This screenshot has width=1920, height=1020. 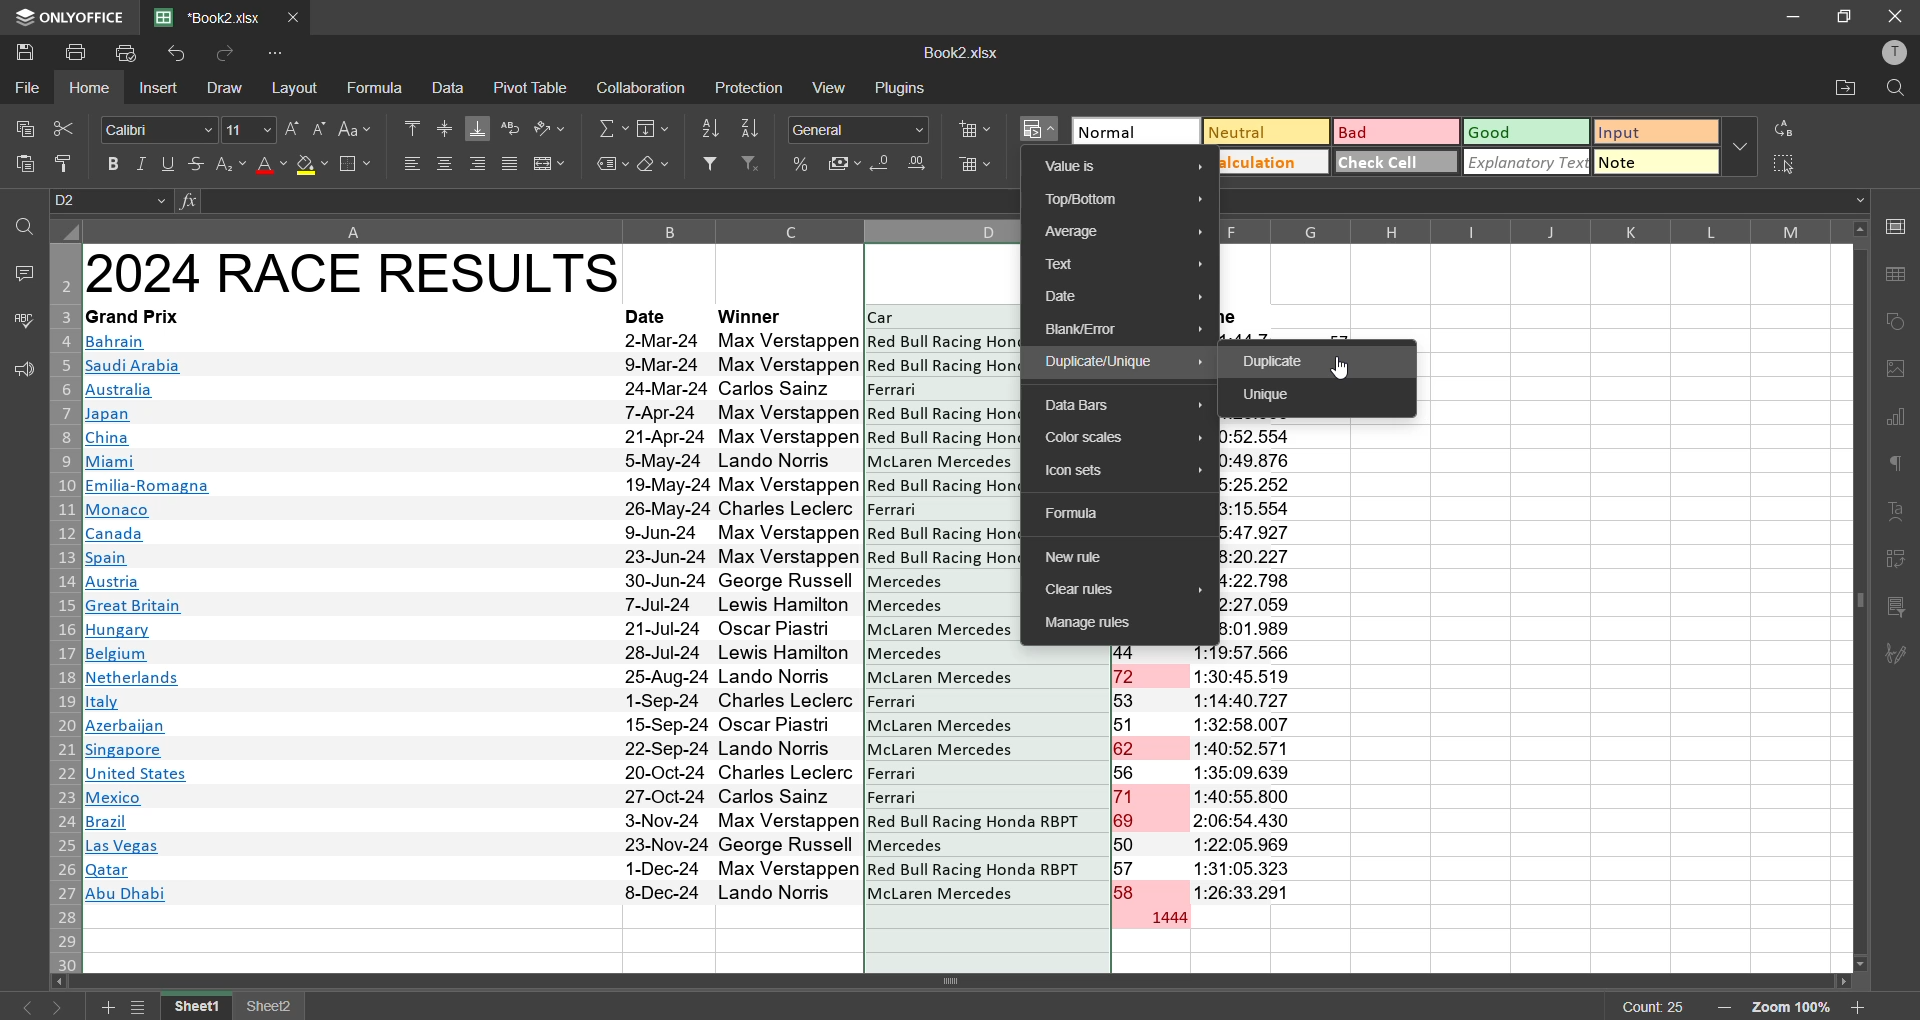 I want to click on check cell, so click(x=1392, y=160).